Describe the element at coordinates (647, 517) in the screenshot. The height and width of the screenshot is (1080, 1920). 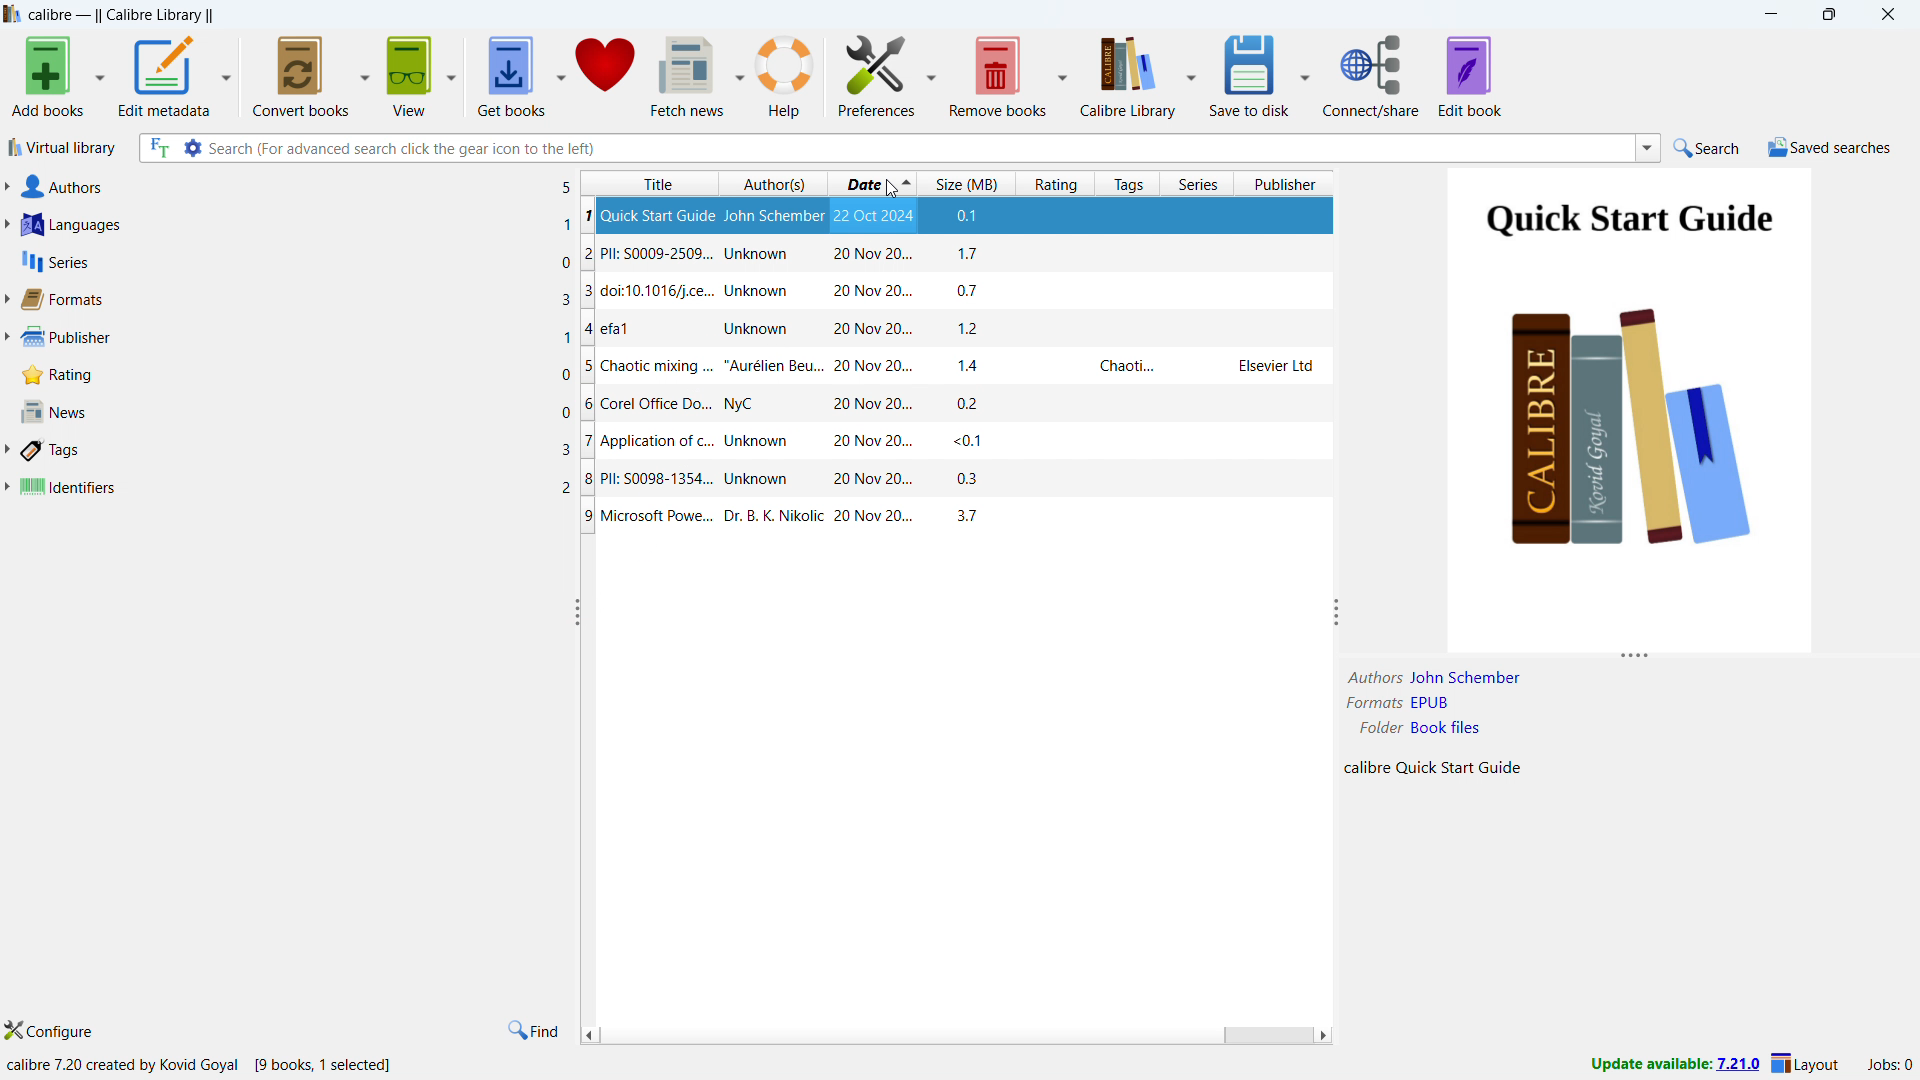
I see `9 Microsoft Powe...` at that location.